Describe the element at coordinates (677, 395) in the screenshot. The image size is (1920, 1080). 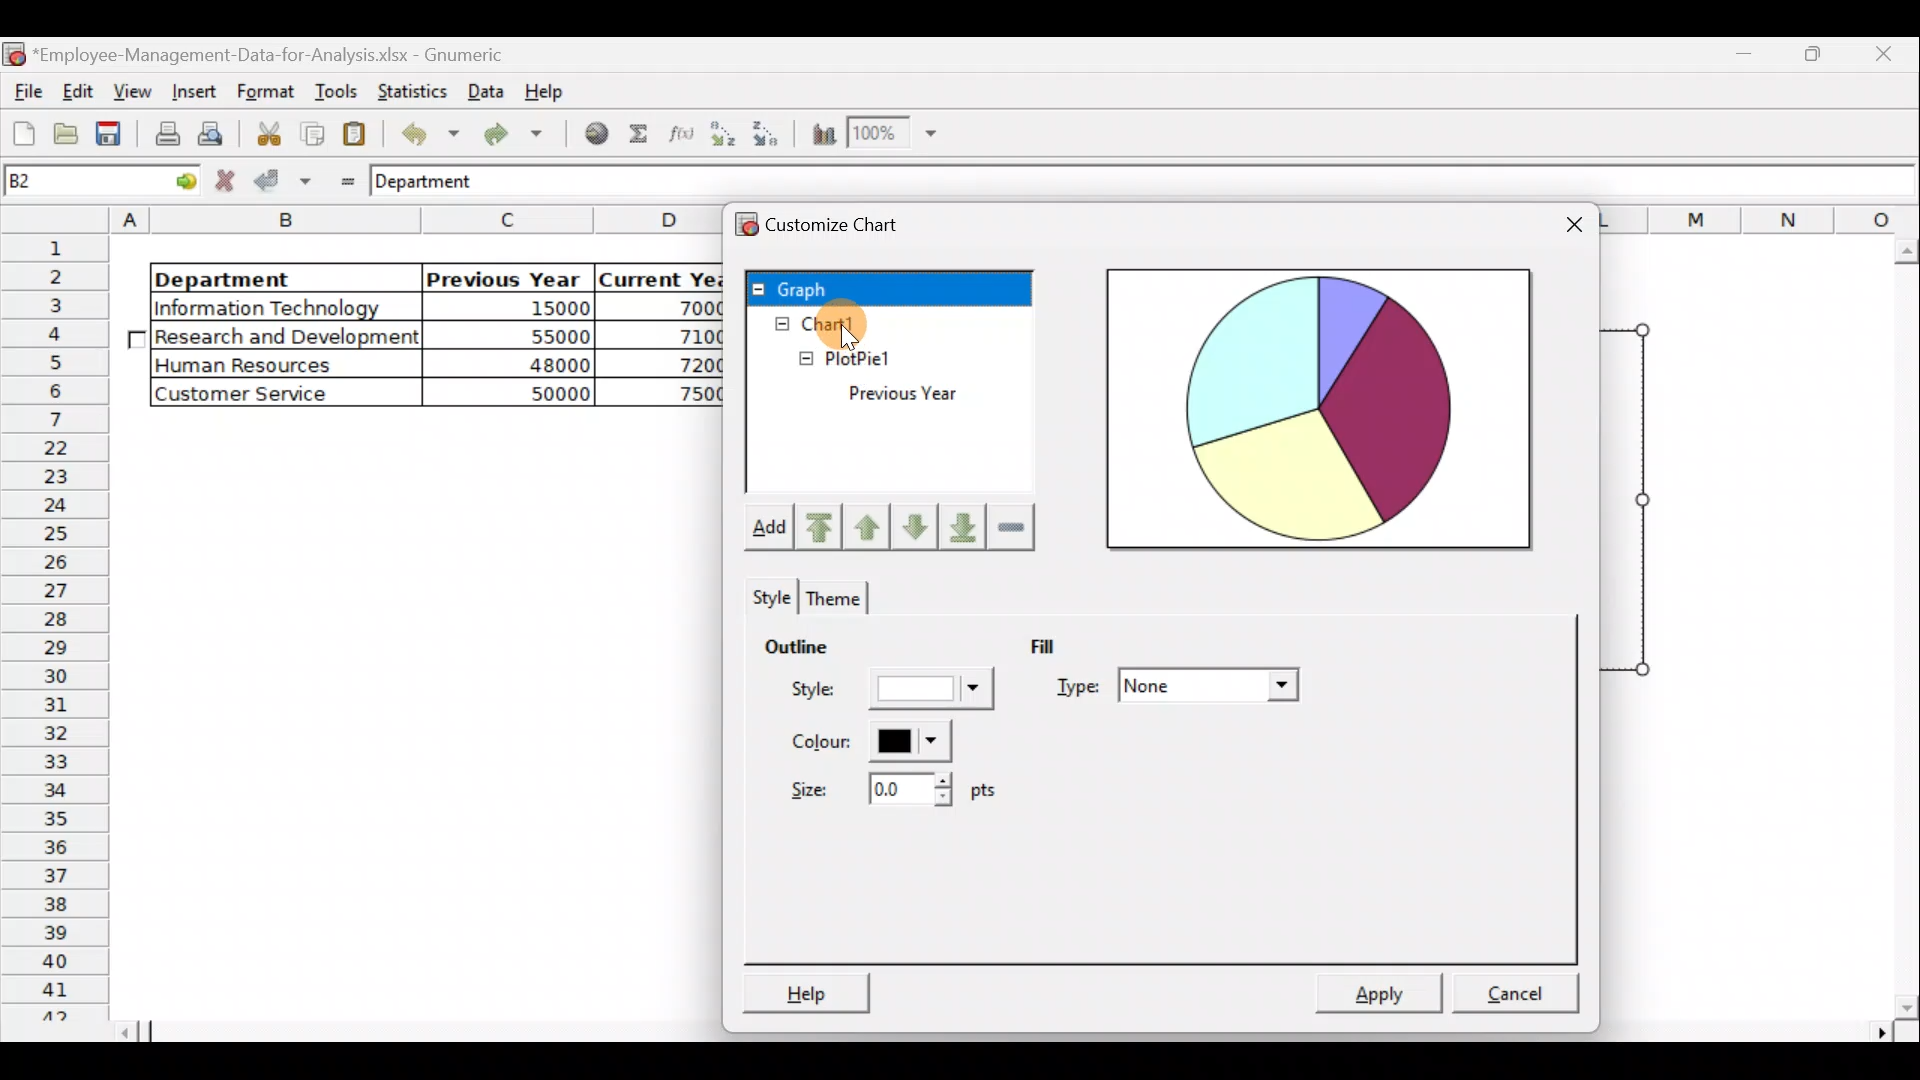
I see `75000` at that location.